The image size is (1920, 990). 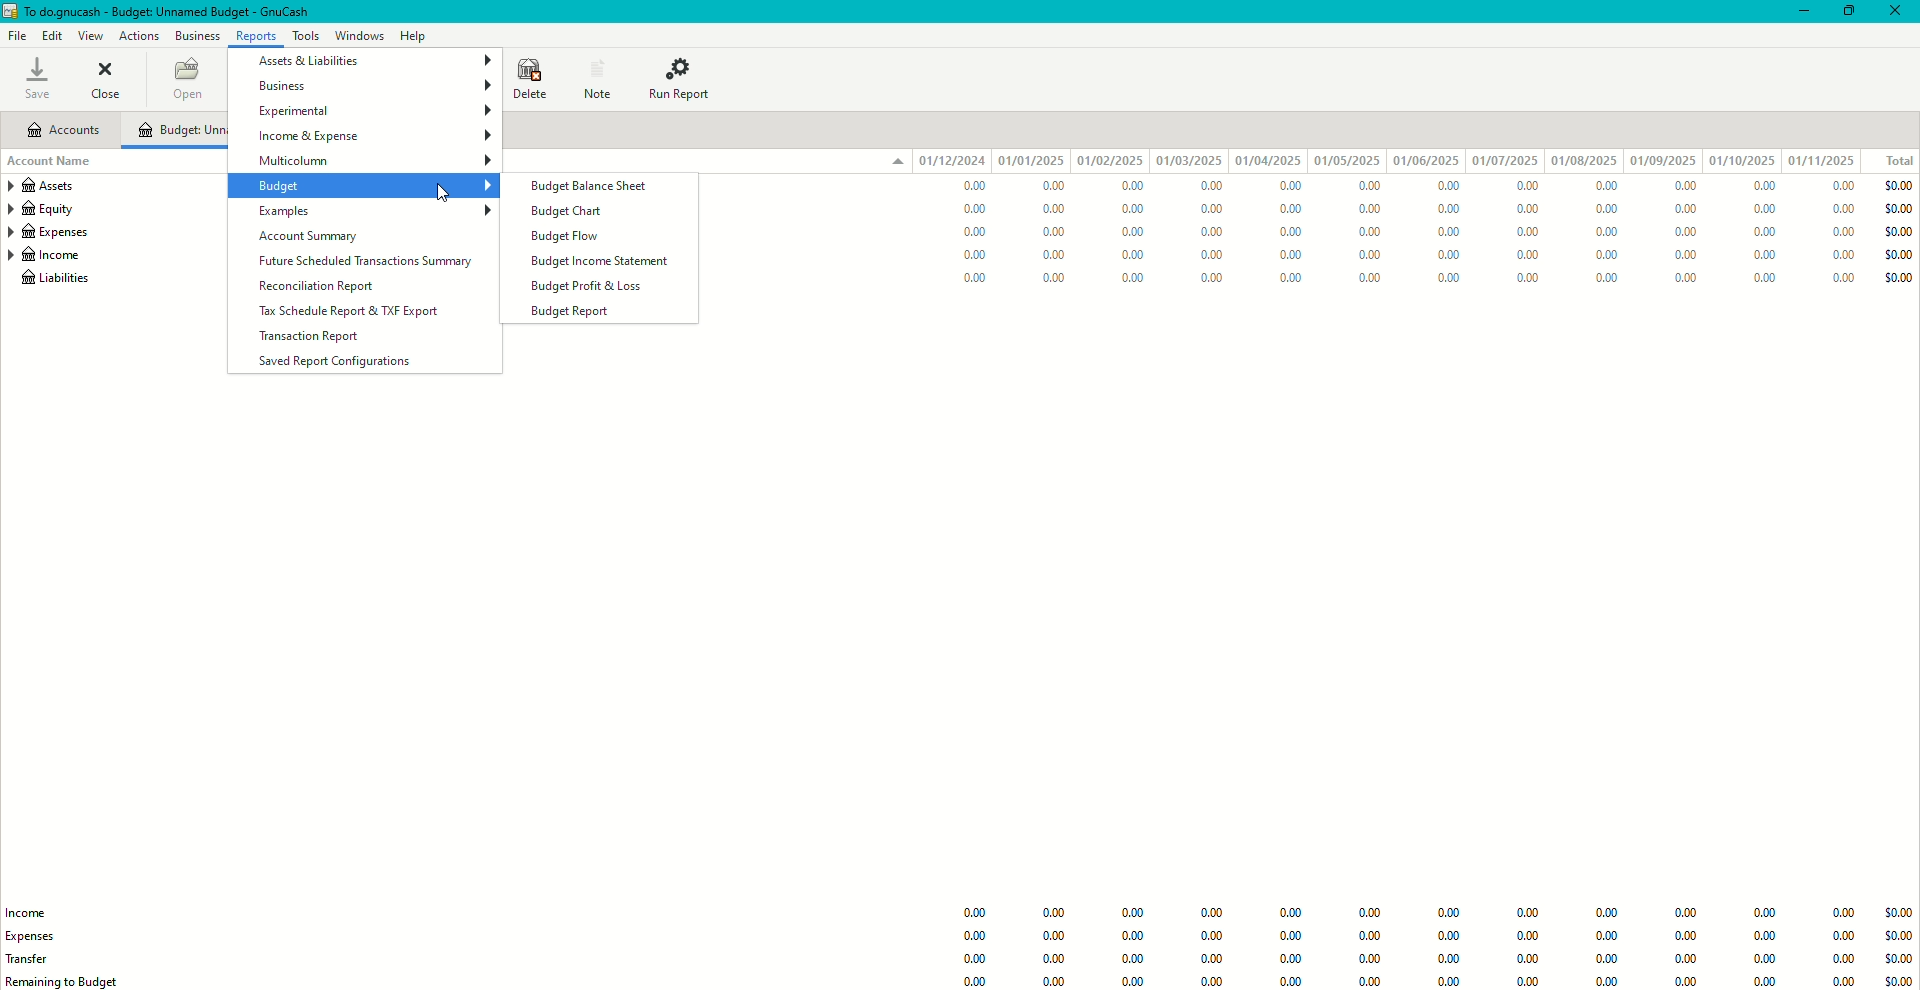 I want to click on Run Report, so click(x=685, y=78).